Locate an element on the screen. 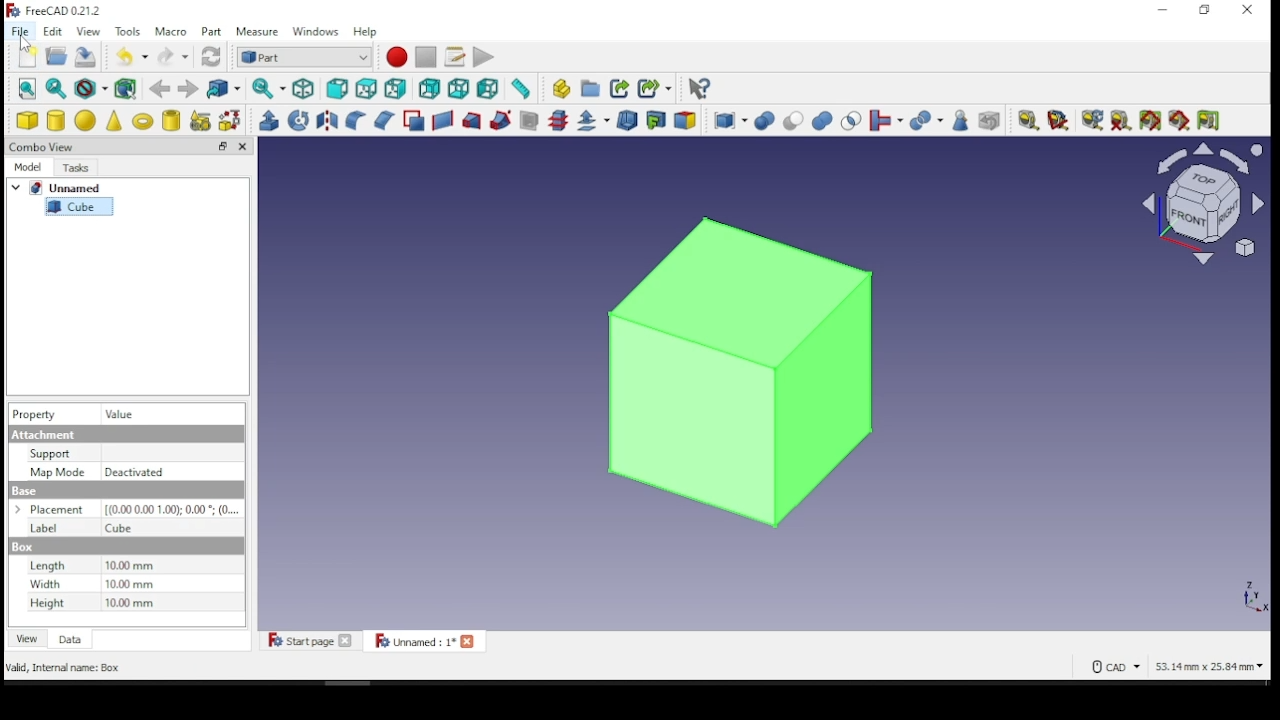 The height and width of the screenshot is (720, 1280). Height is located at coordinates (45, 603).